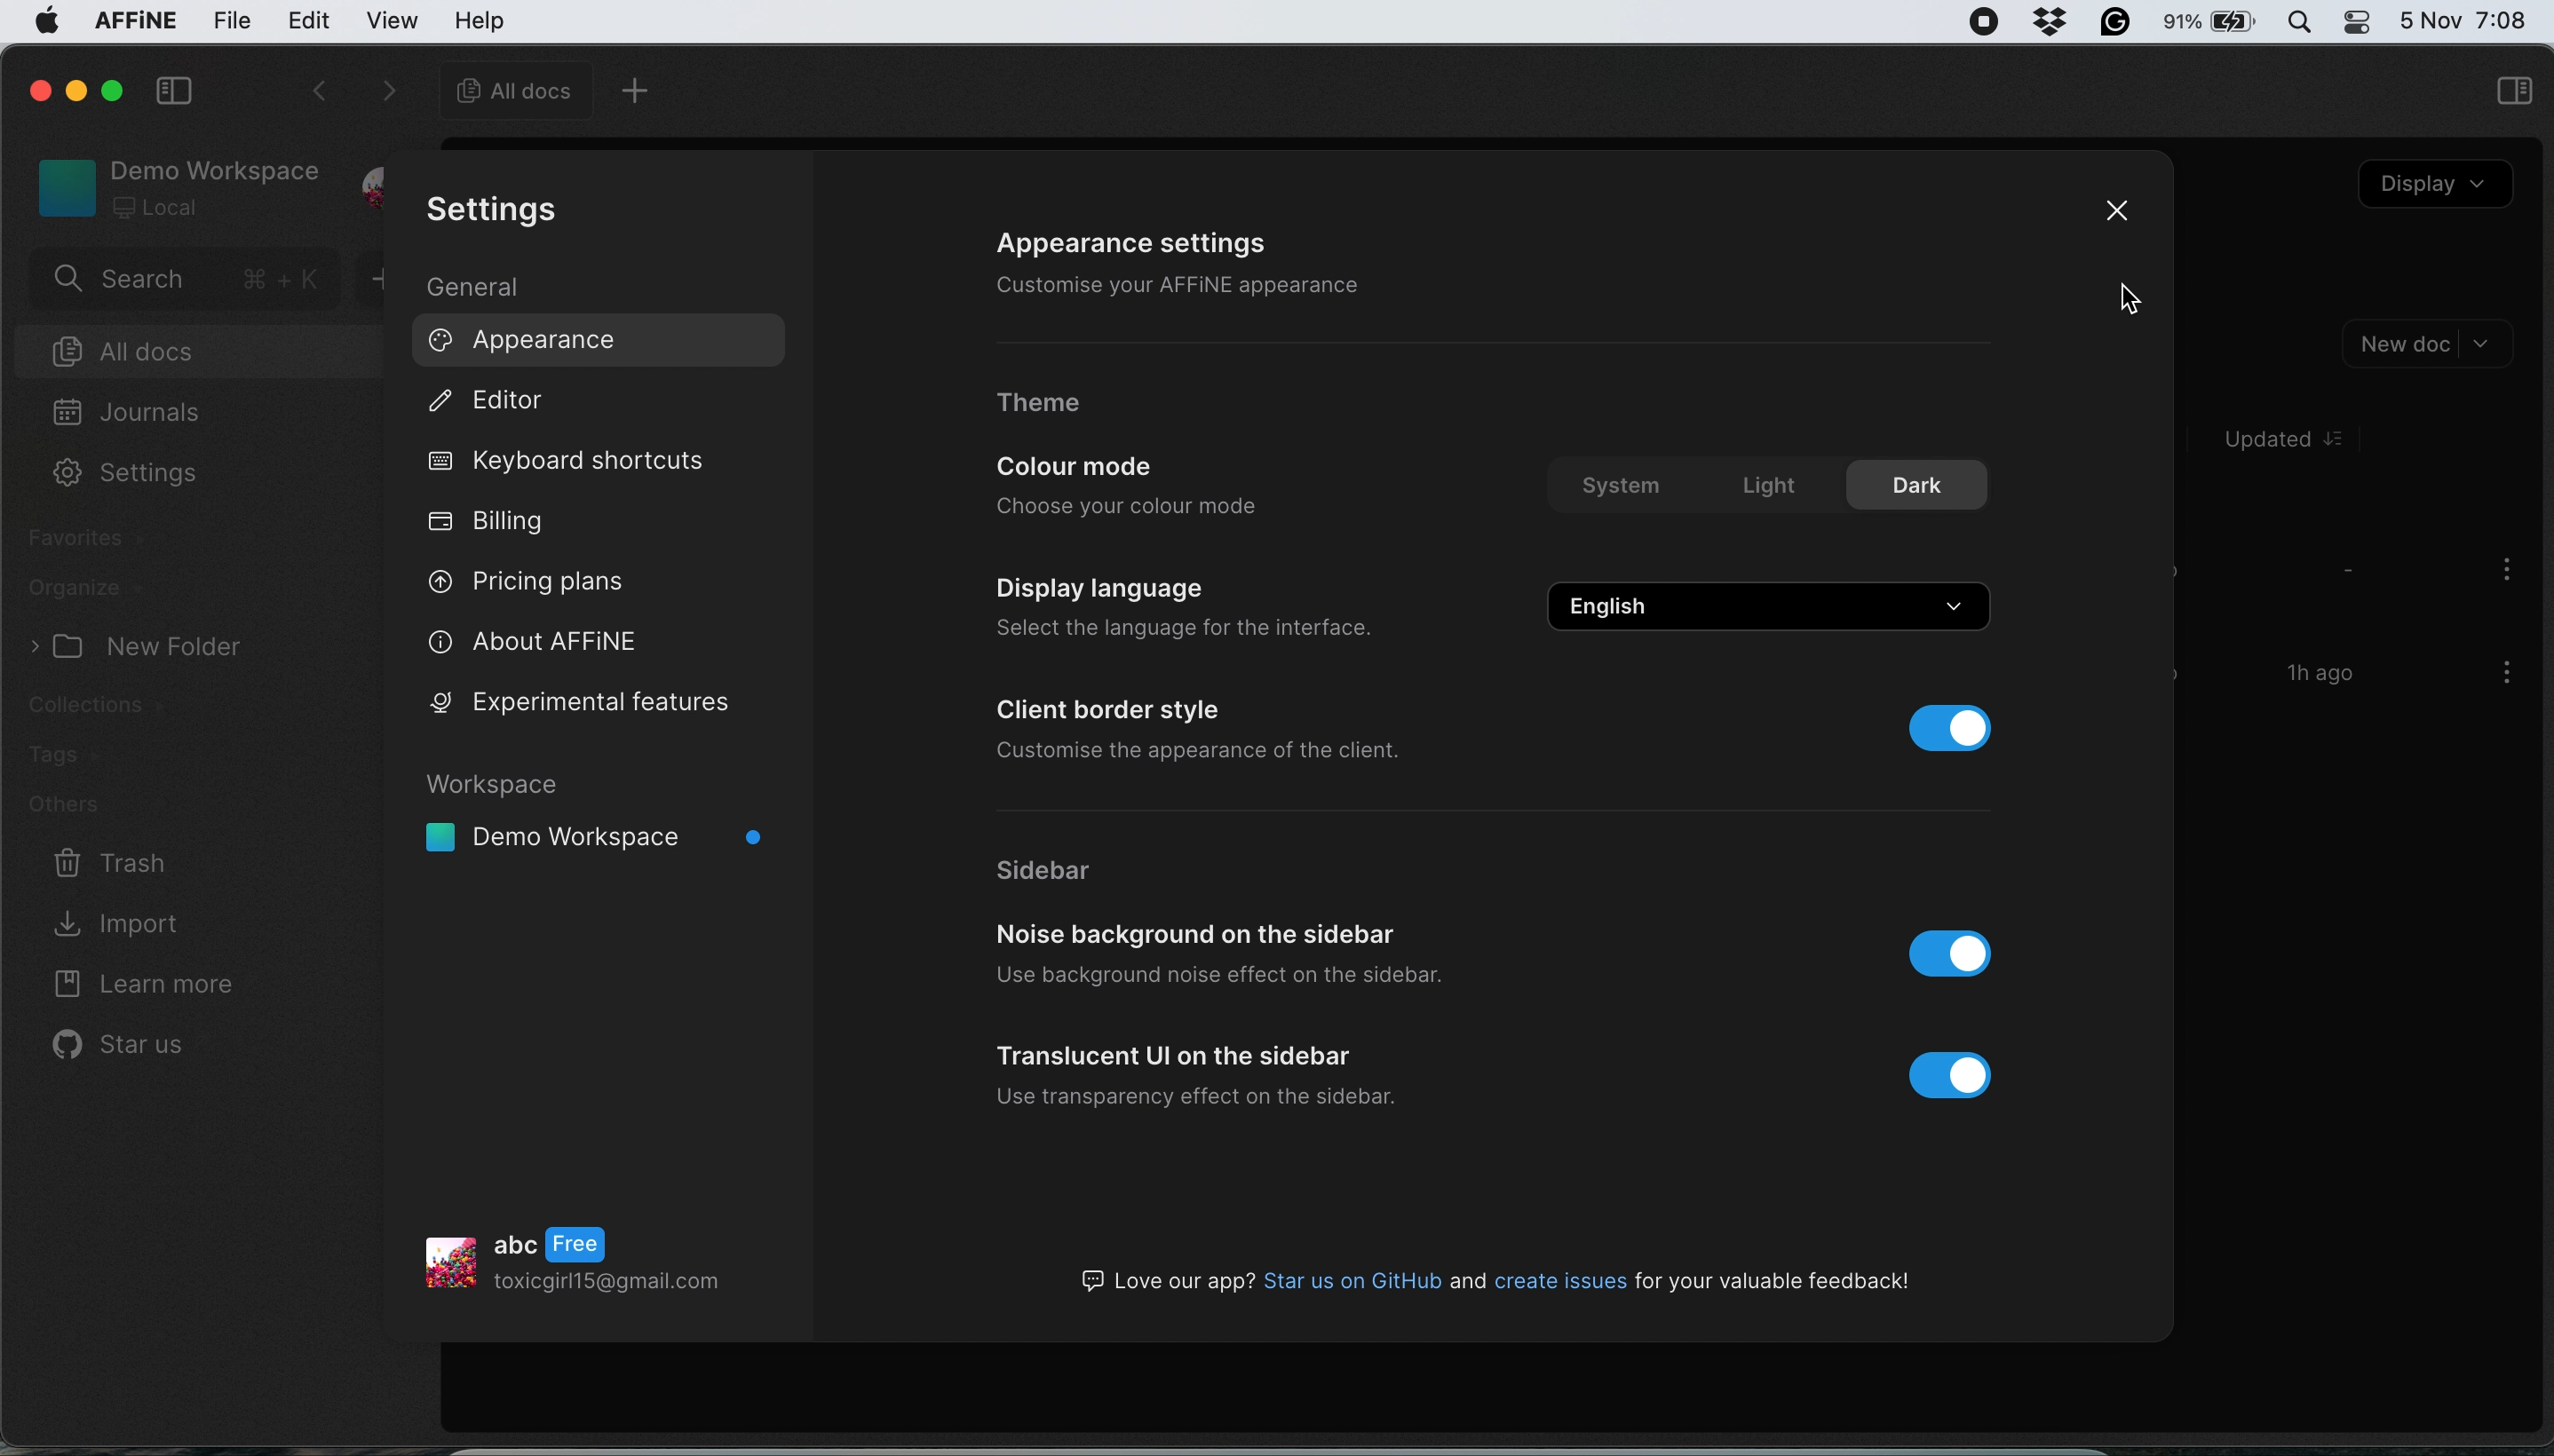 The height and width of the screenshot is (1456, 2554). What do you see at coordinates (2497, 678) in the screenshot?
I see `more options` at bounding box center [2497, 678].